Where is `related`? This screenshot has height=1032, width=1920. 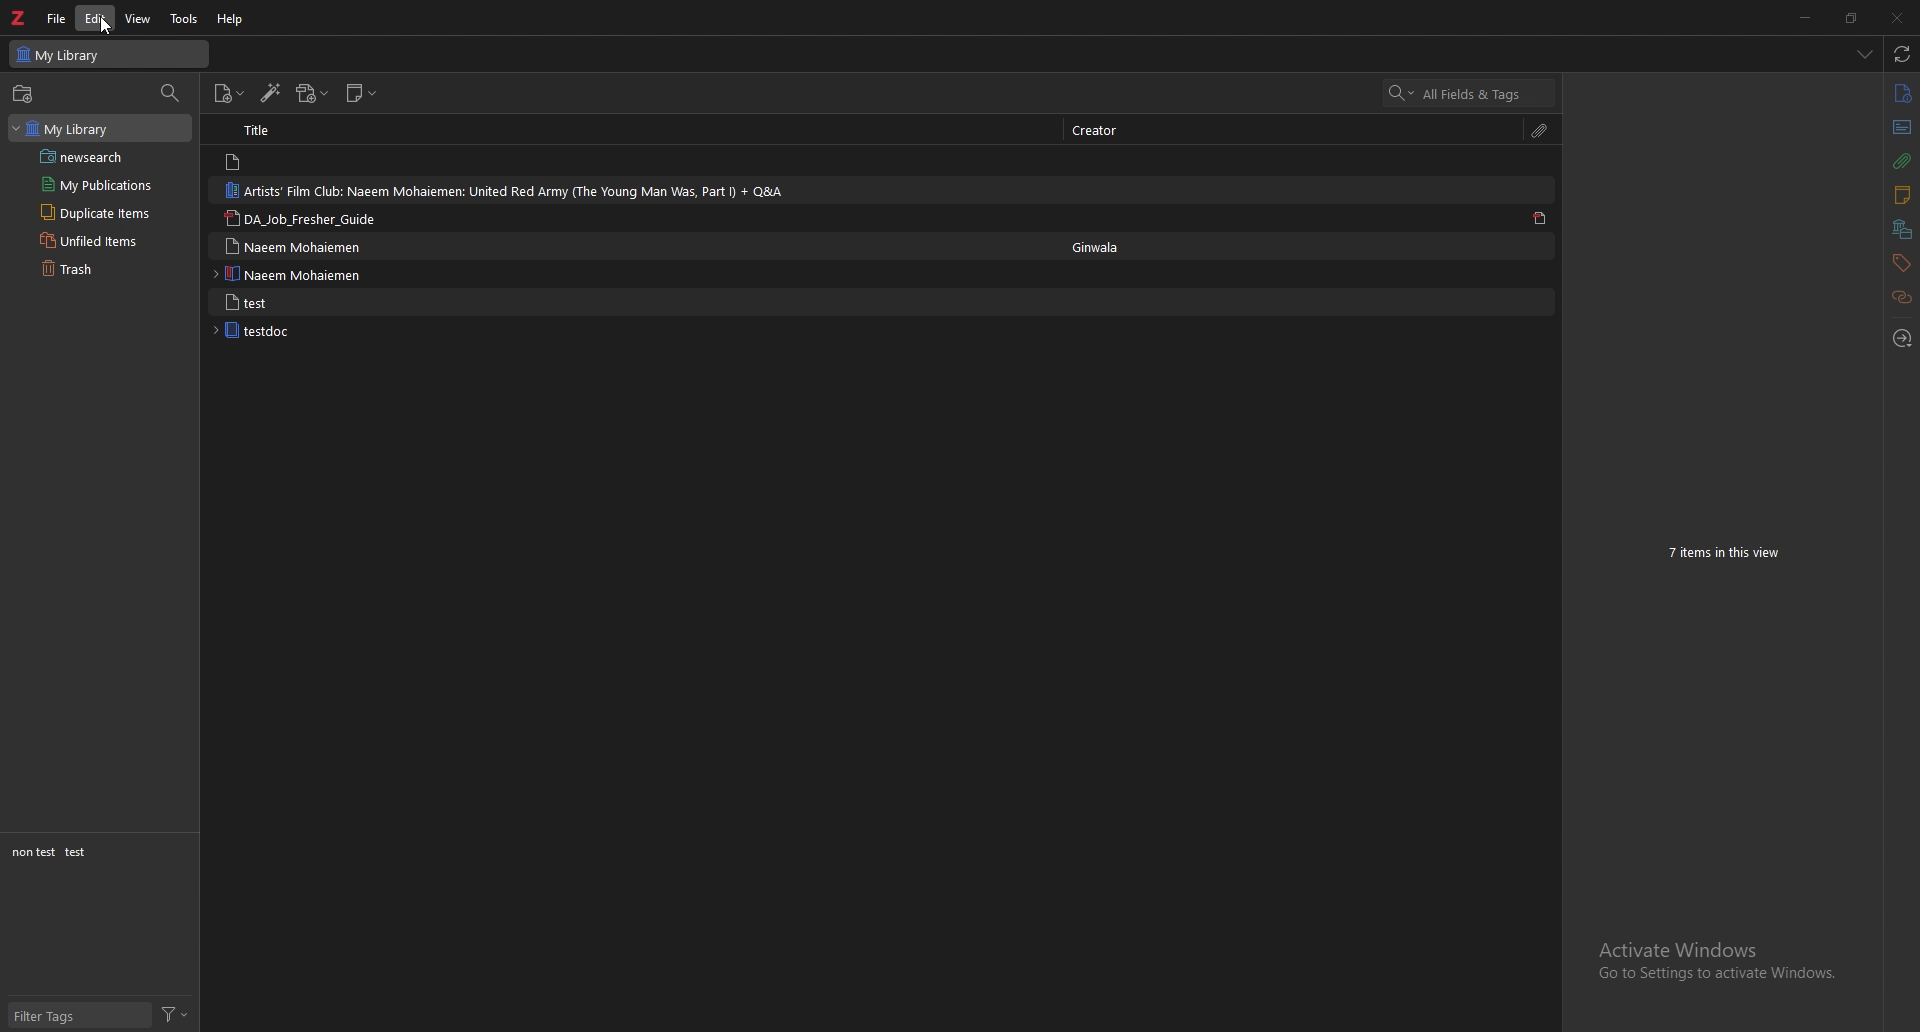 related is located at coordinates (1903, 296).